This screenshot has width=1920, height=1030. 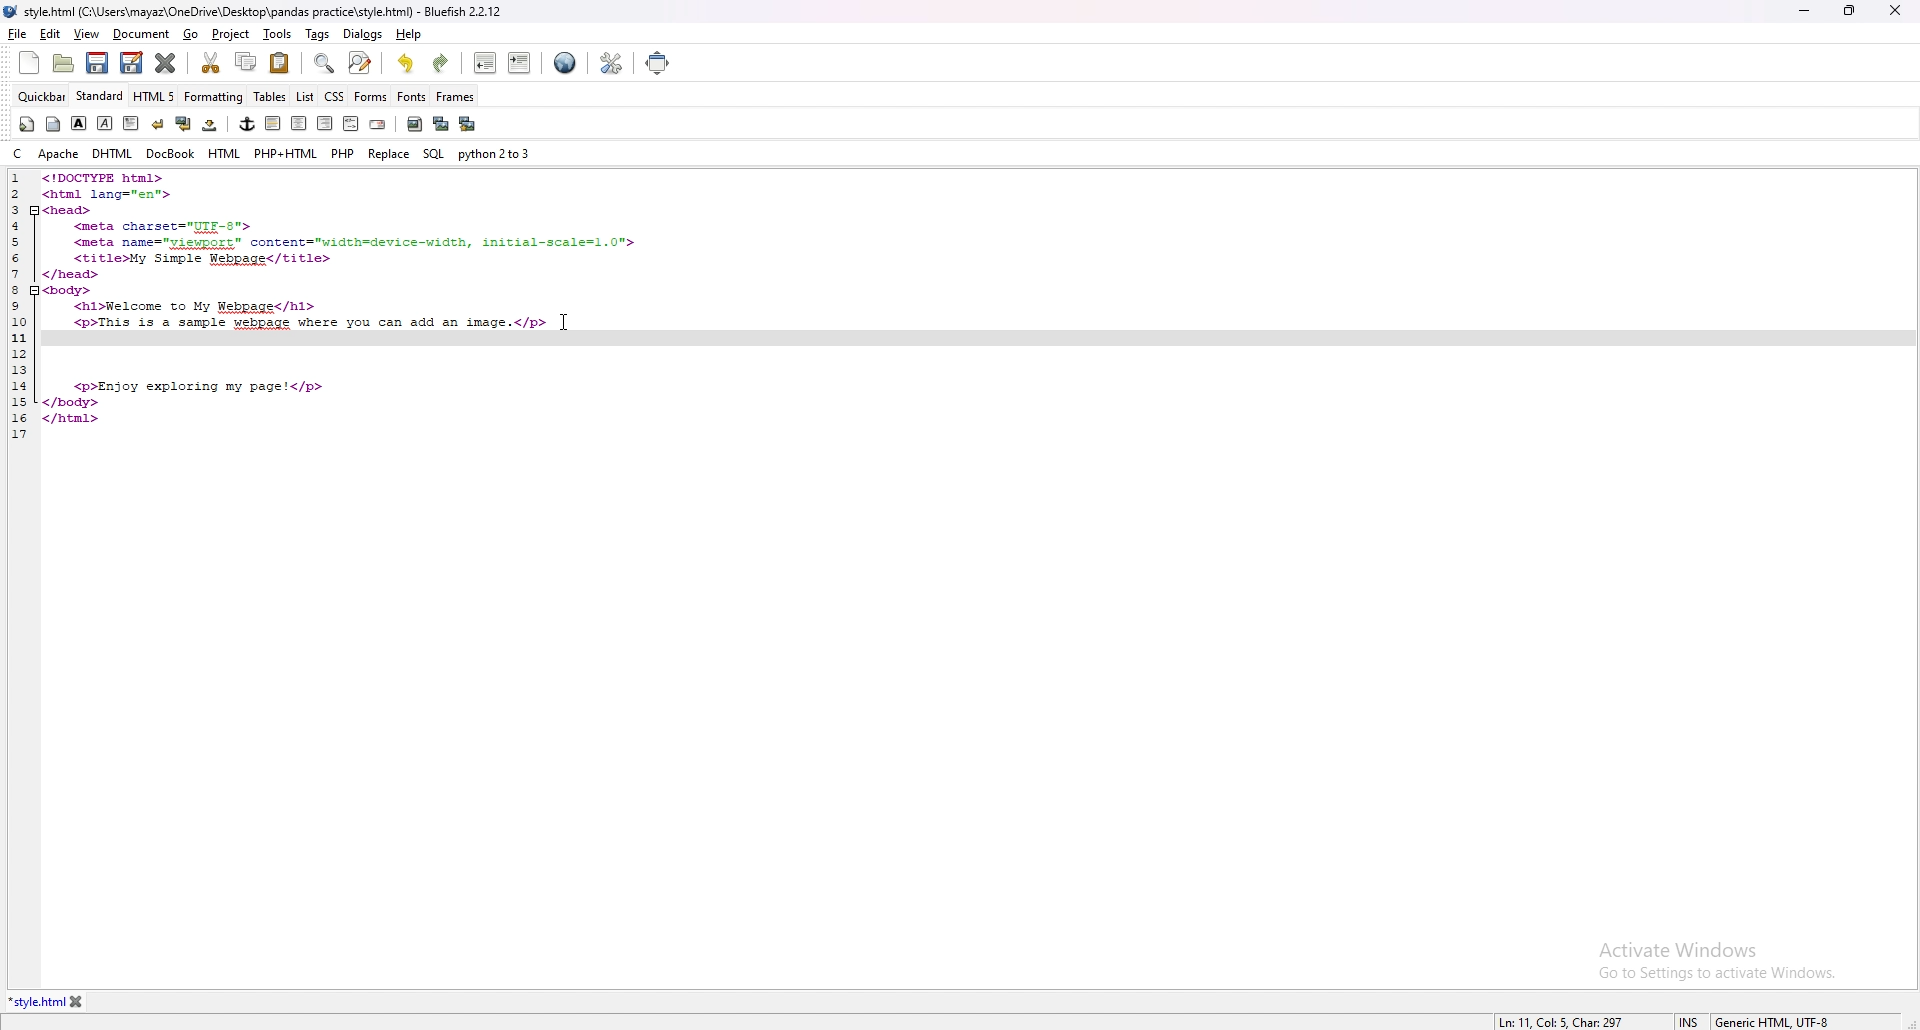 What do you see at coordinates (30, 63) in the screenshot?
I see `new` at bounding box center [30, 63].